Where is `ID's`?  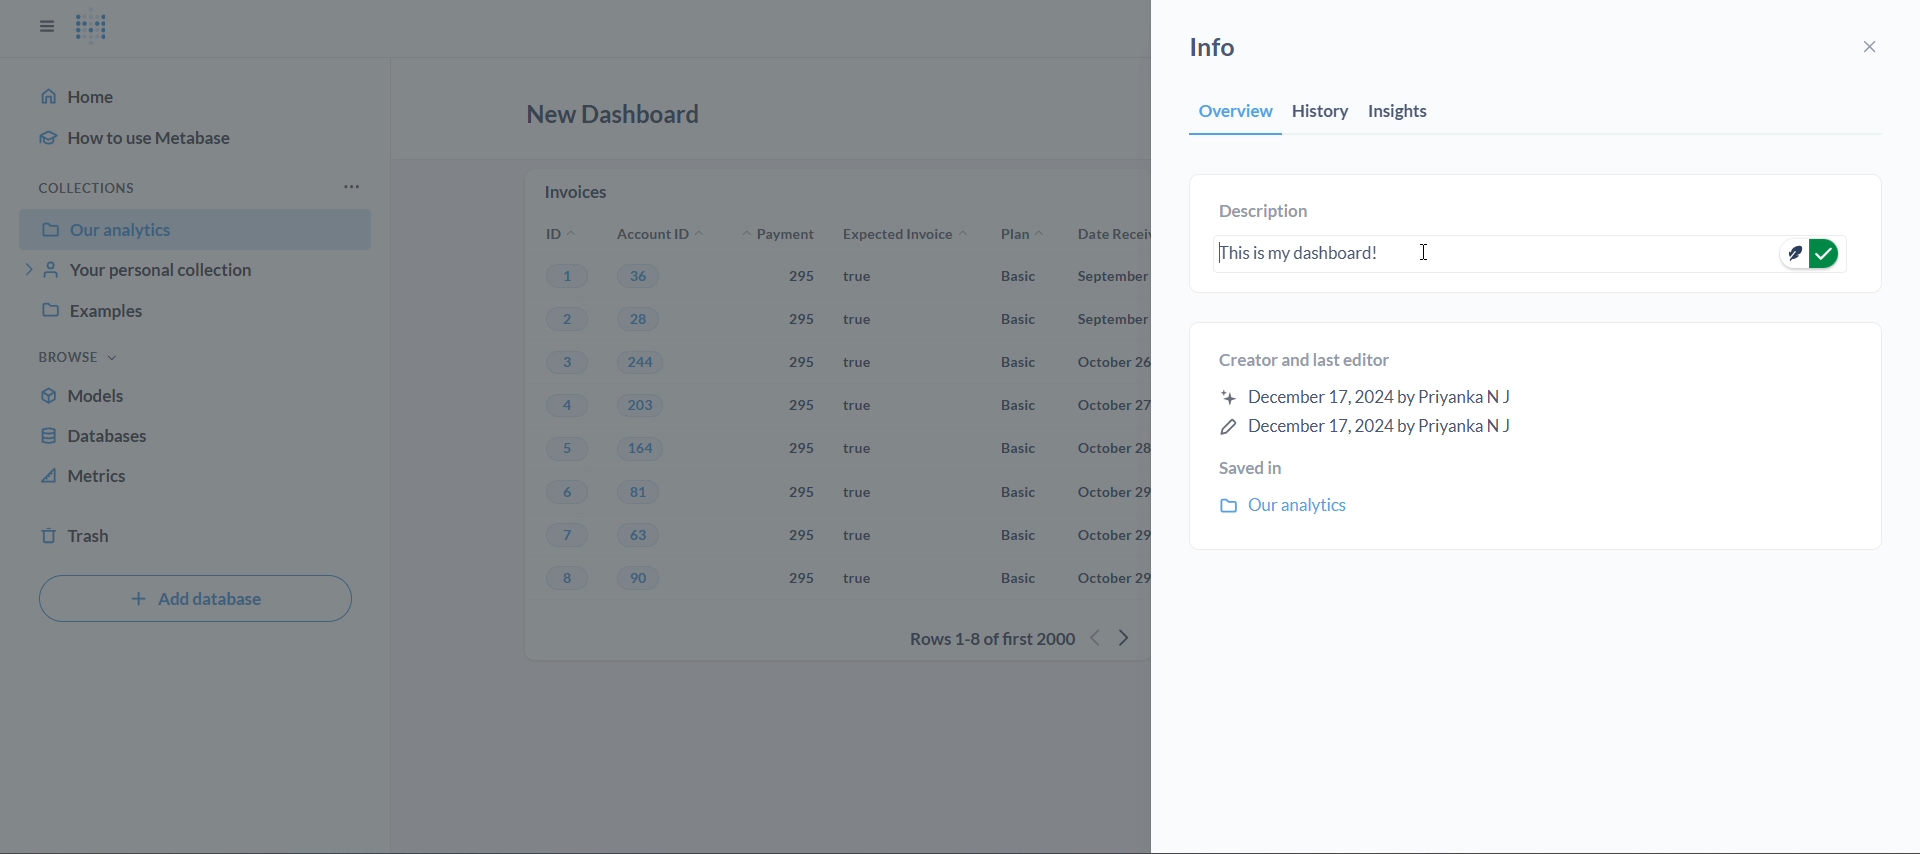
ID's is located at coordinates (552, 234).